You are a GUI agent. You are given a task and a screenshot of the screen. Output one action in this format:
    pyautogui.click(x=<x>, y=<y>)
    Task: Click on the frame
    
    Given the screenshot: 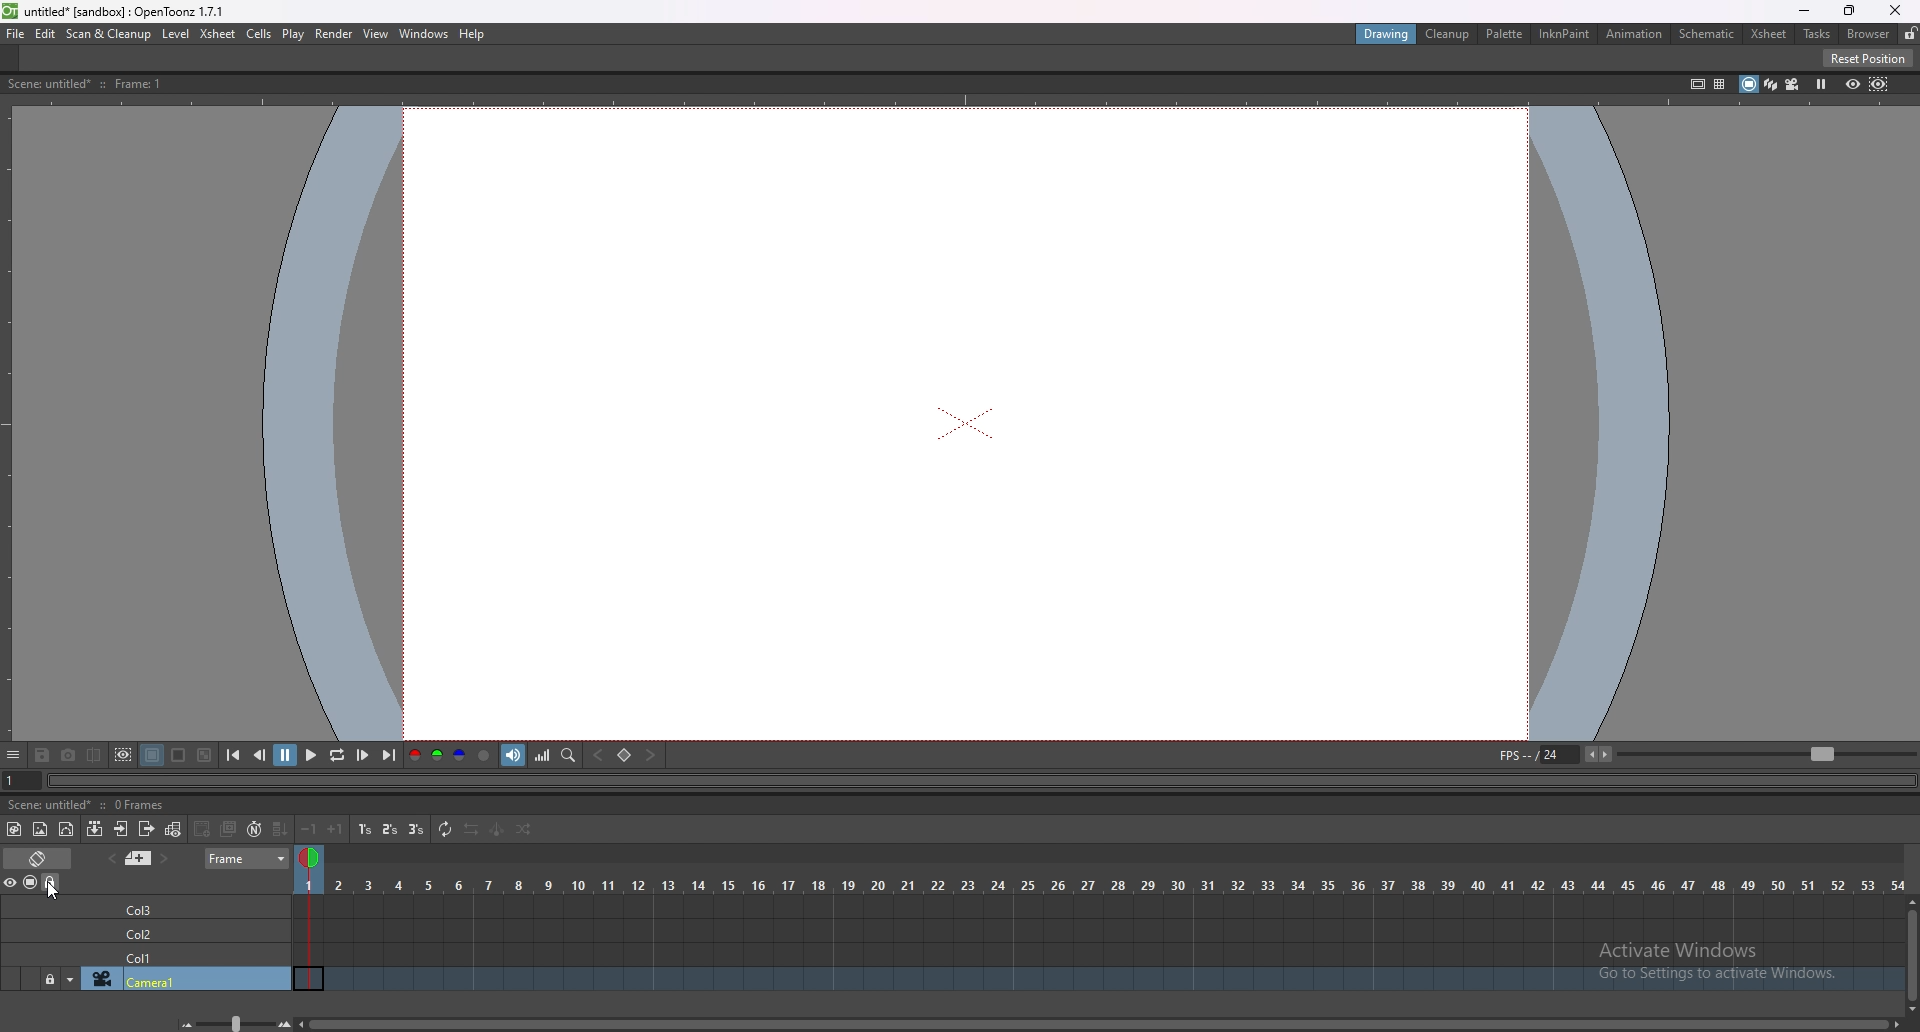 What is the action you would take?
    pyautogui.click(x=249, y=859)
    